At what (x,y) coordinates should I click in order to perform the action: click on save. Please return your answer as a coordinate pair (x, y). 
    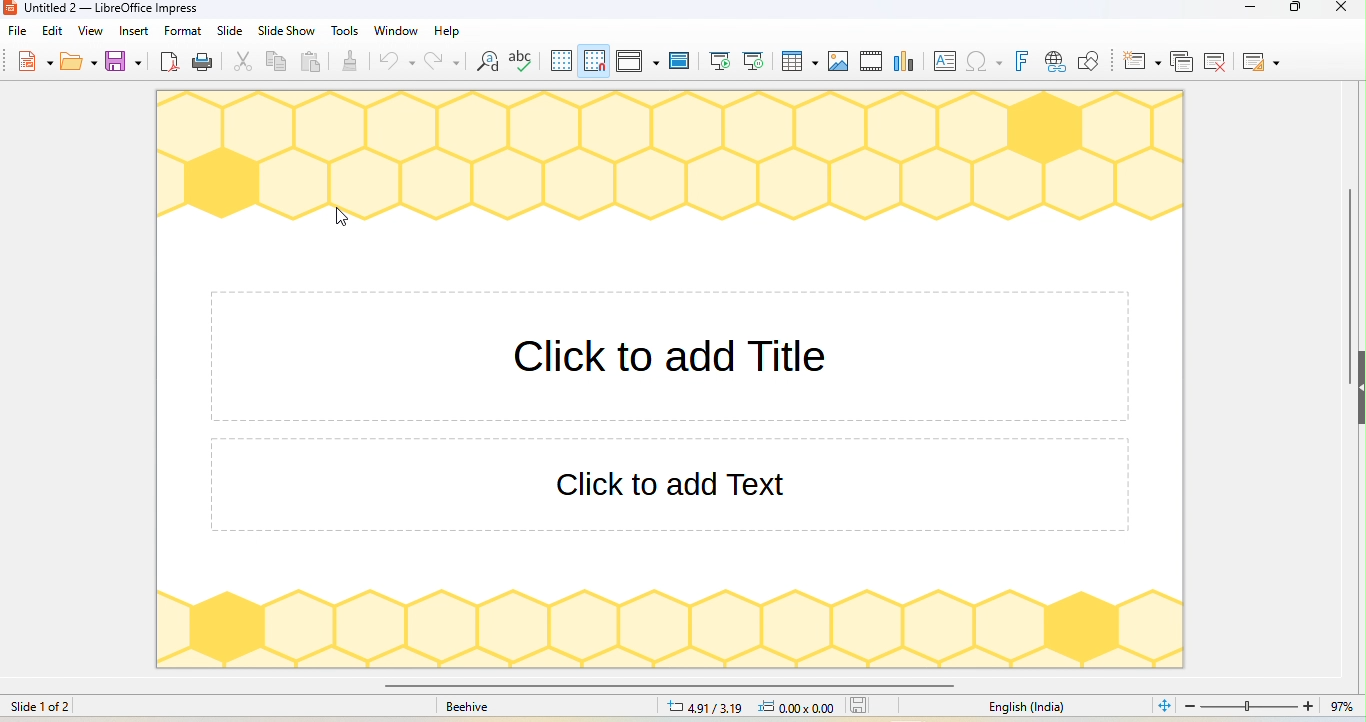
    Looking at the image, I should click on (126, 60).